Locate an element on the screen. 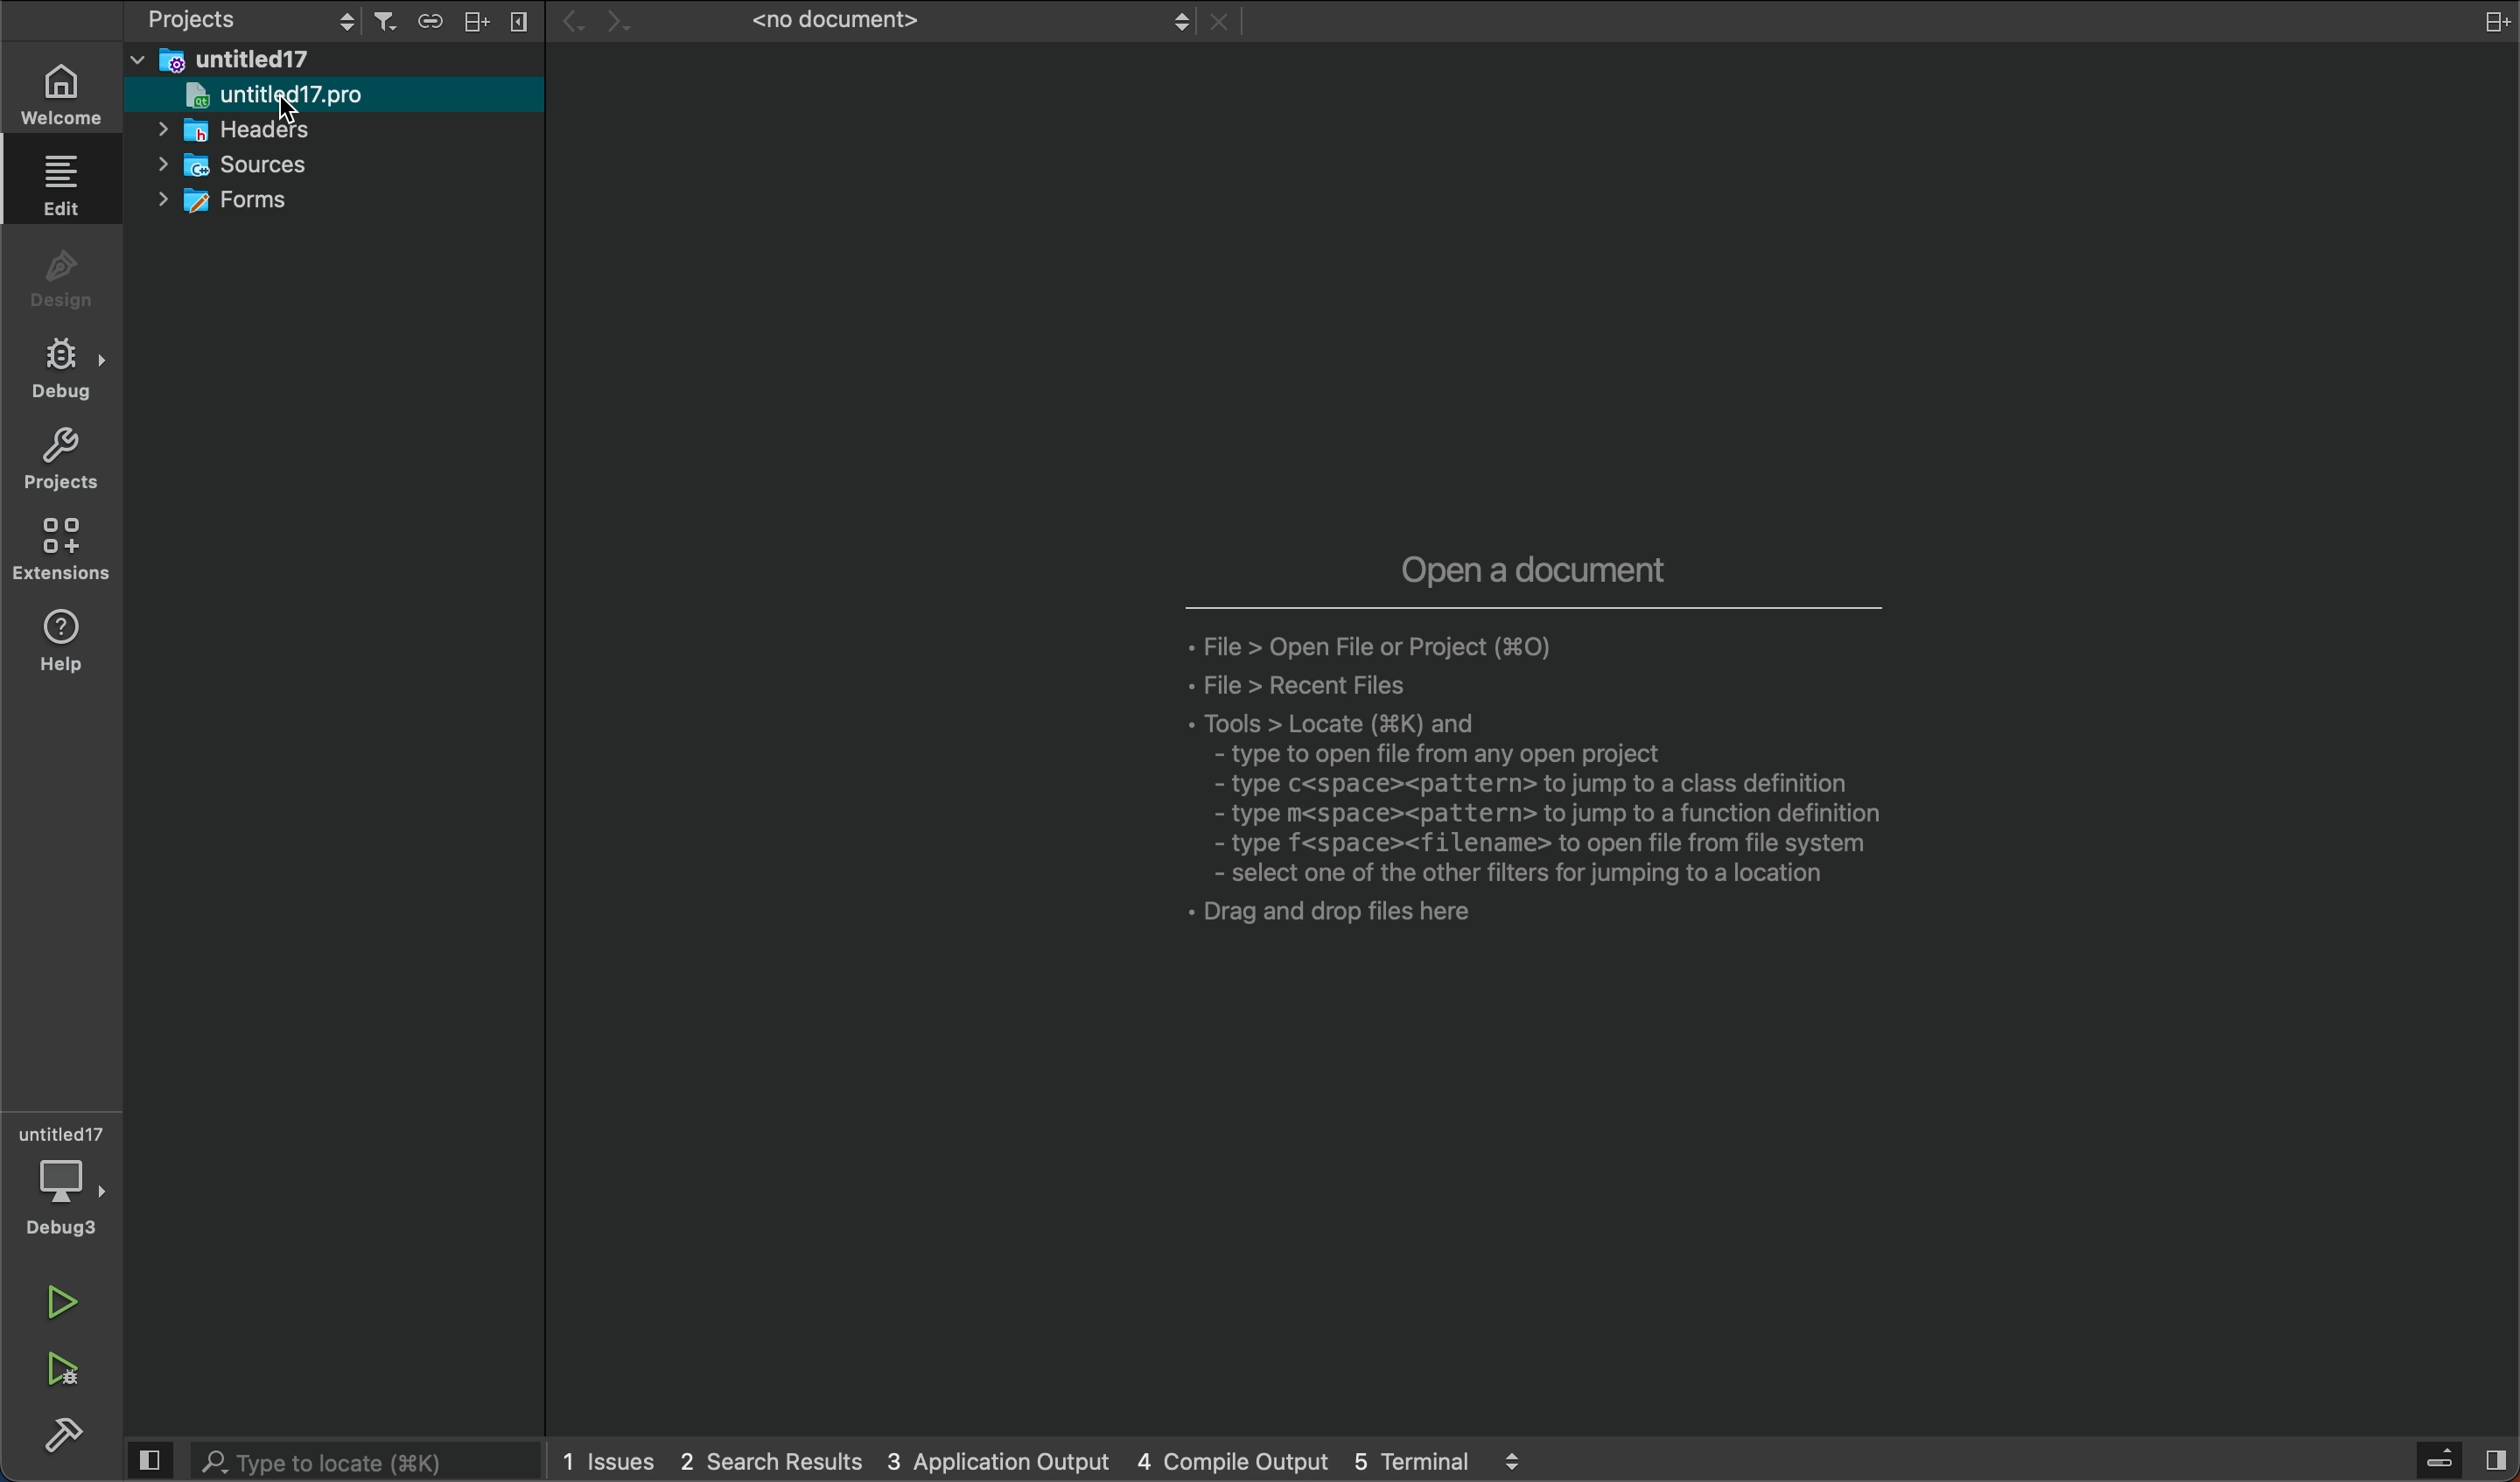 This screenshot has height=1482, width=2520. 5 terminal is located at coordinates (1443, 1462).